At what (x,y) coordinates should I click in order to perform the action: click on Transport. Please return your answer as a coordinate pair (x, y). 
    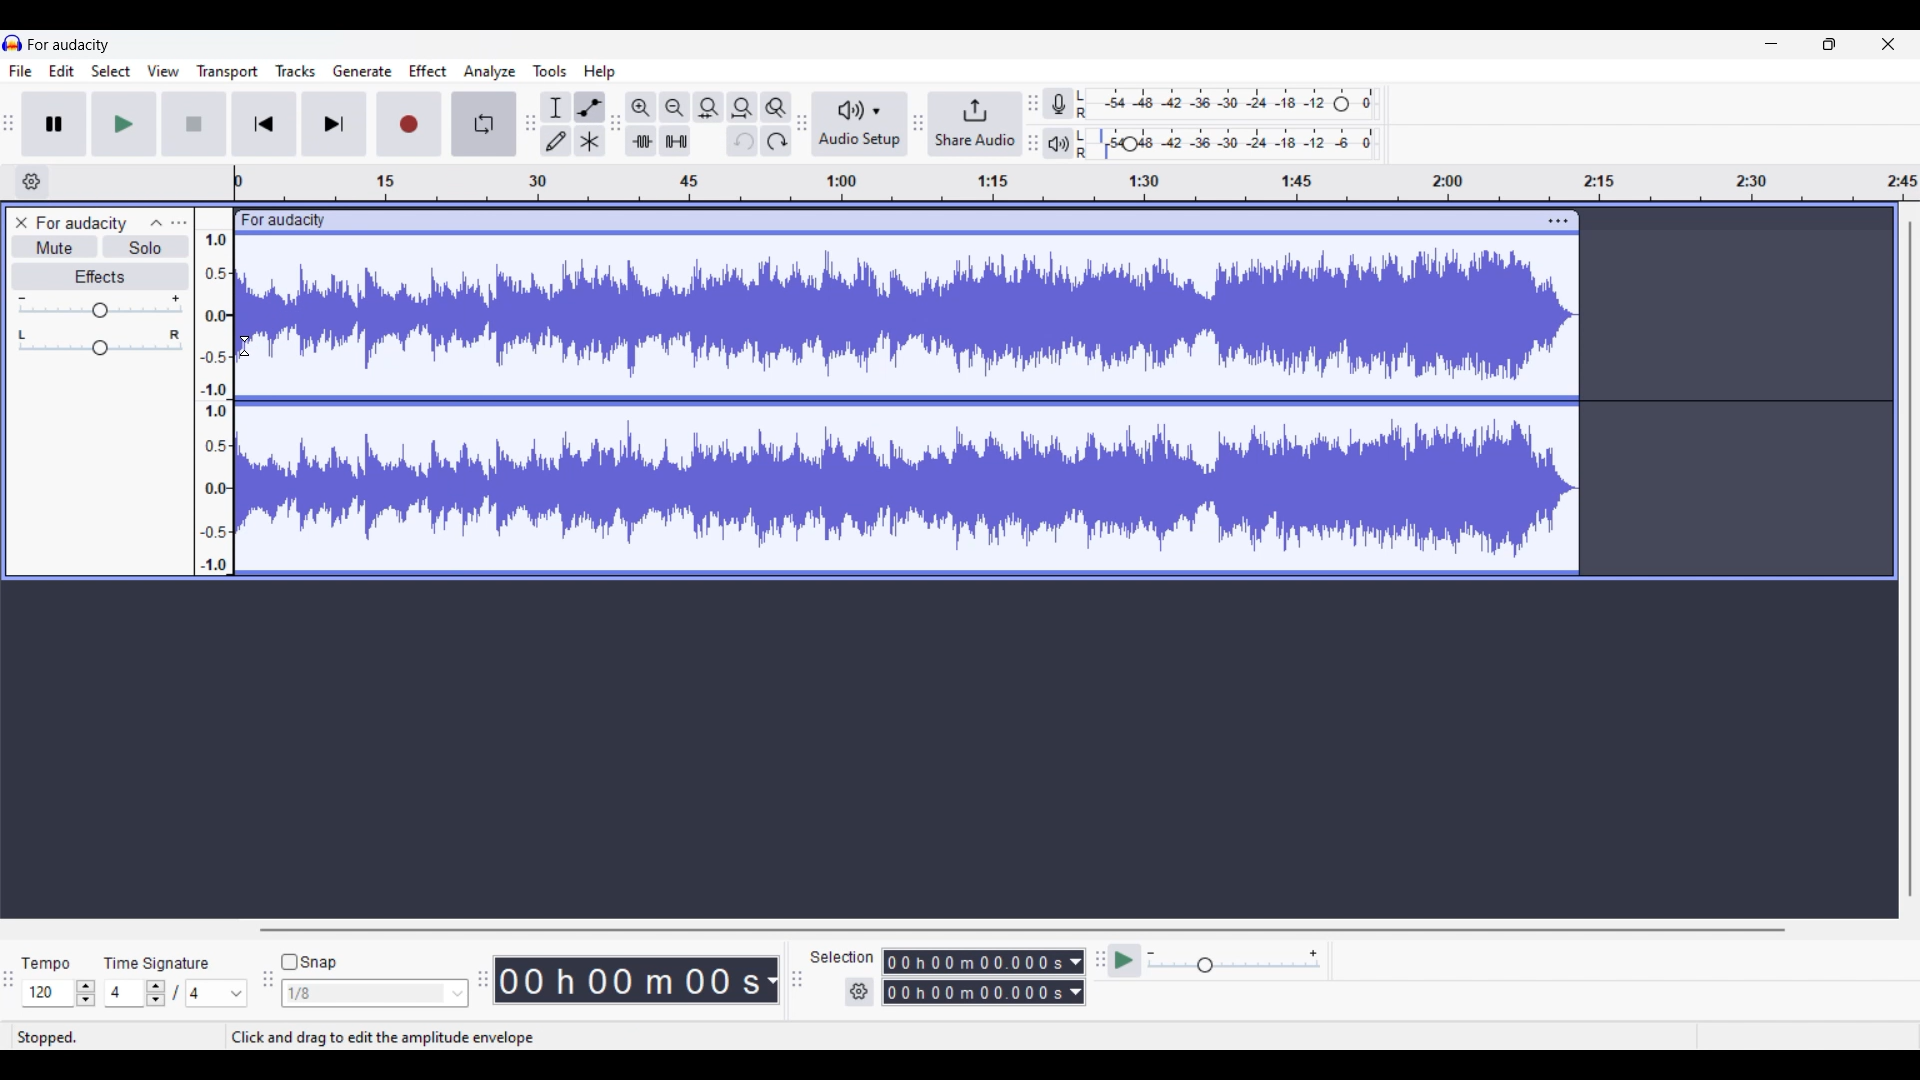
    Looking at the image, I should click on (227, 72).